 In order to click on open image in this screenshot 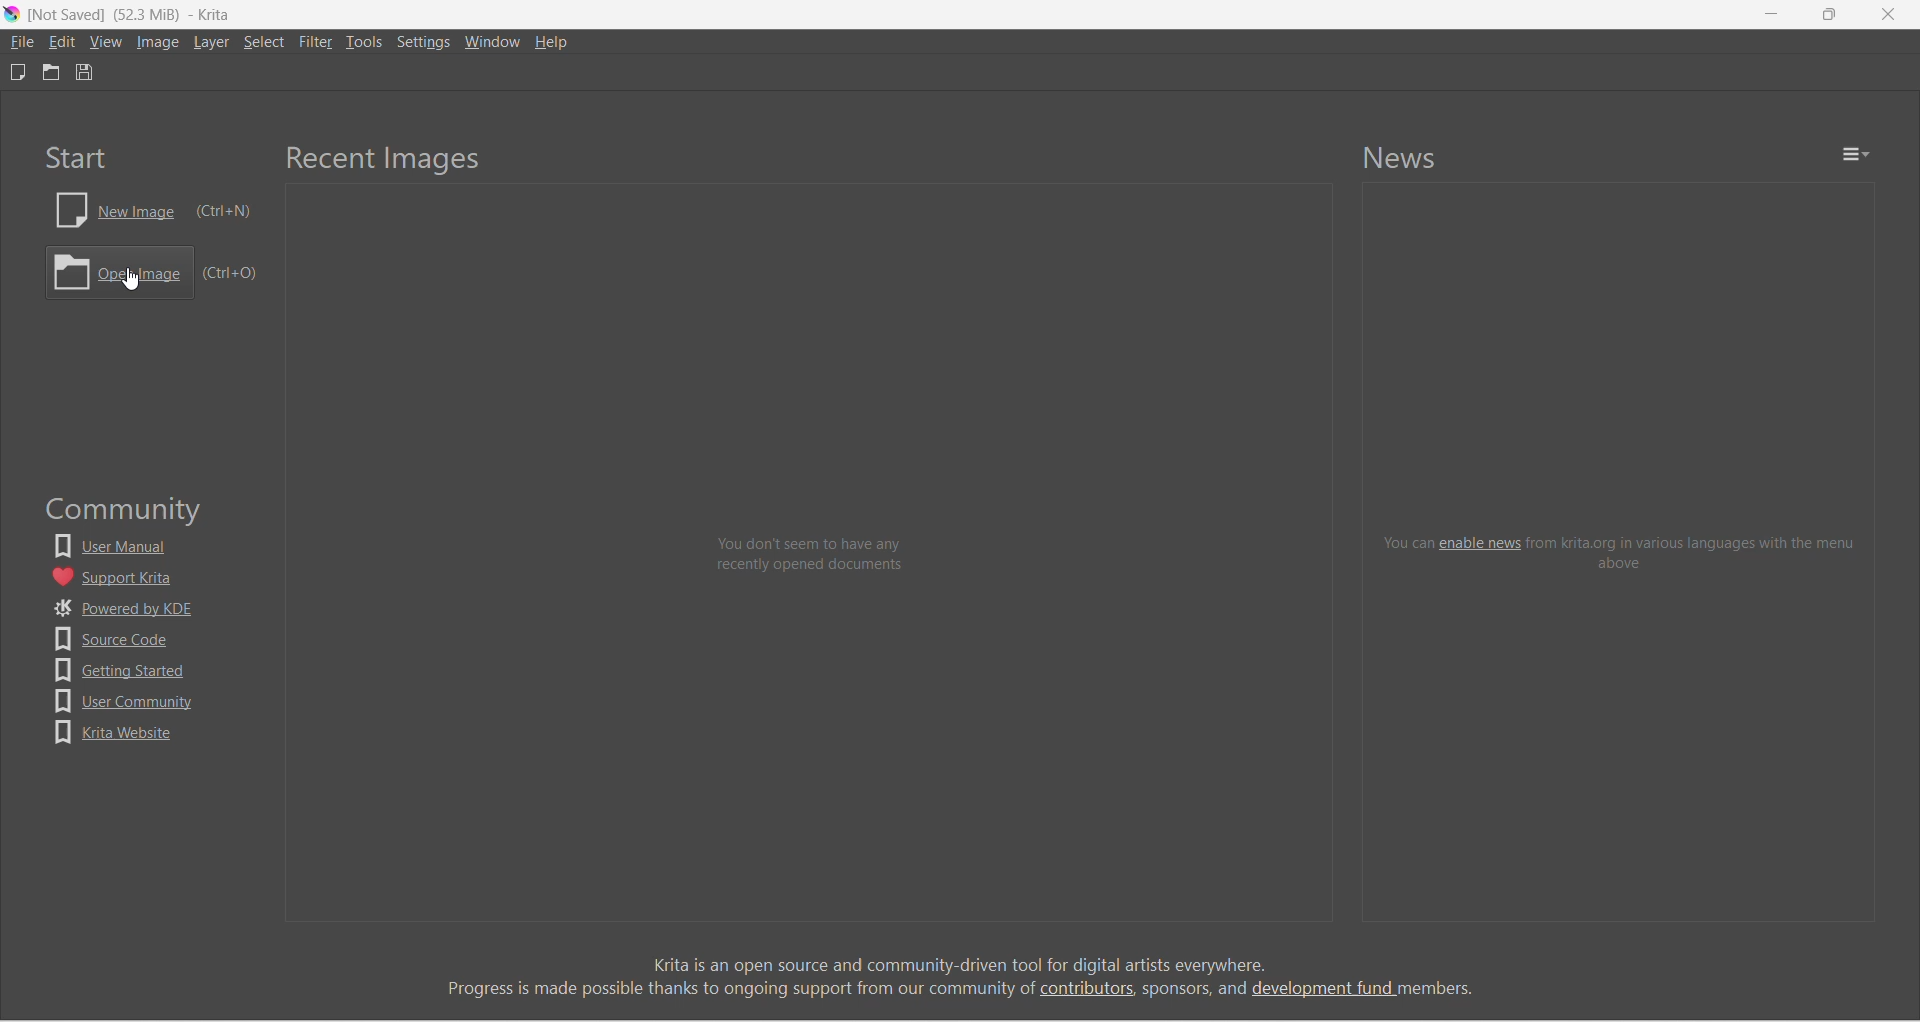, I will do `click(151, 273)`.